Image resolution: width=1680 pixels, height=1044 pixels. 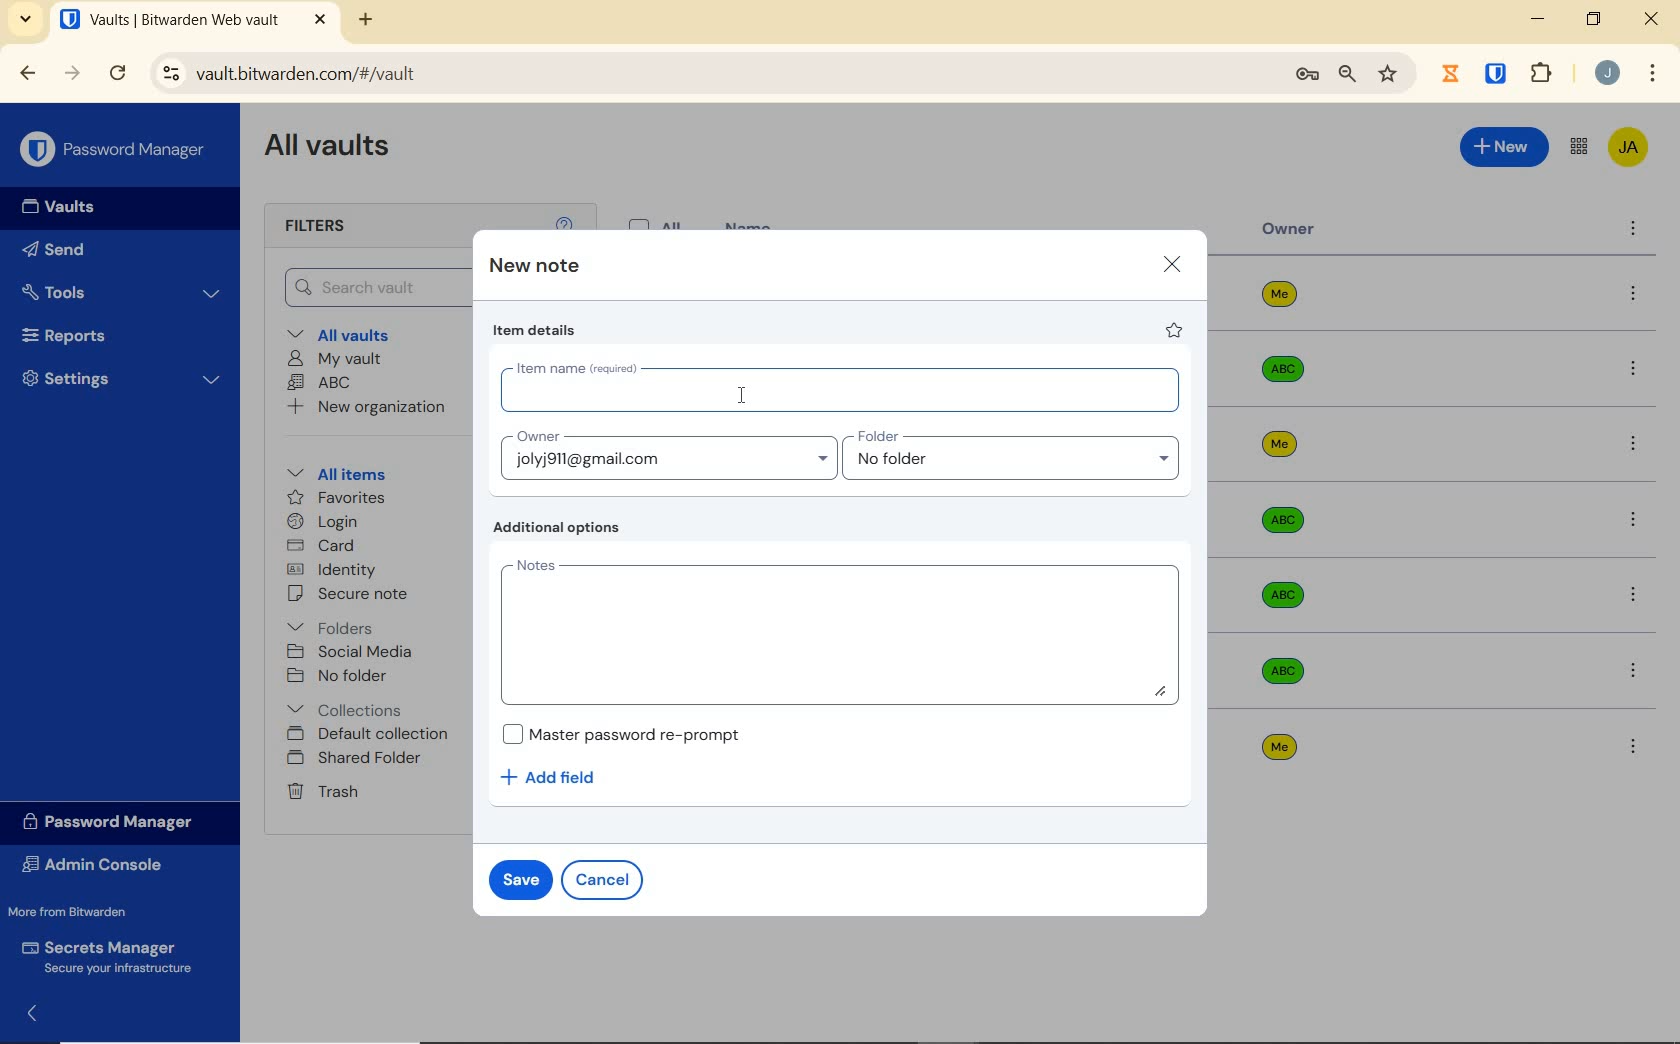 What do you see at coordinates (1280, 521) in the screenshot?
I see `Owner Name` at bounding box center [1280, 521].